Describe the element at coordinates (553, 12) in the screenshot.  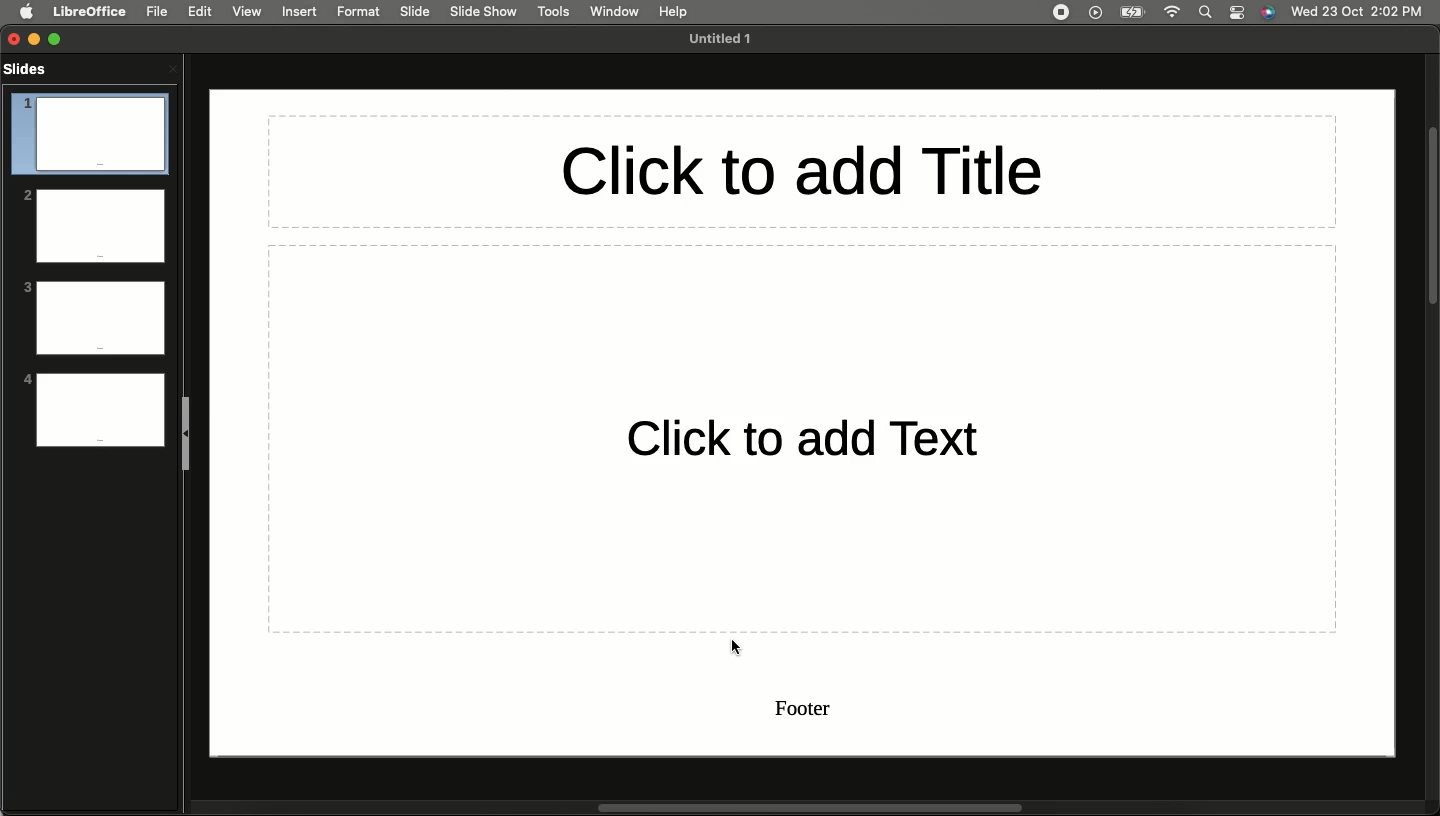
I see `Tools` at that location.